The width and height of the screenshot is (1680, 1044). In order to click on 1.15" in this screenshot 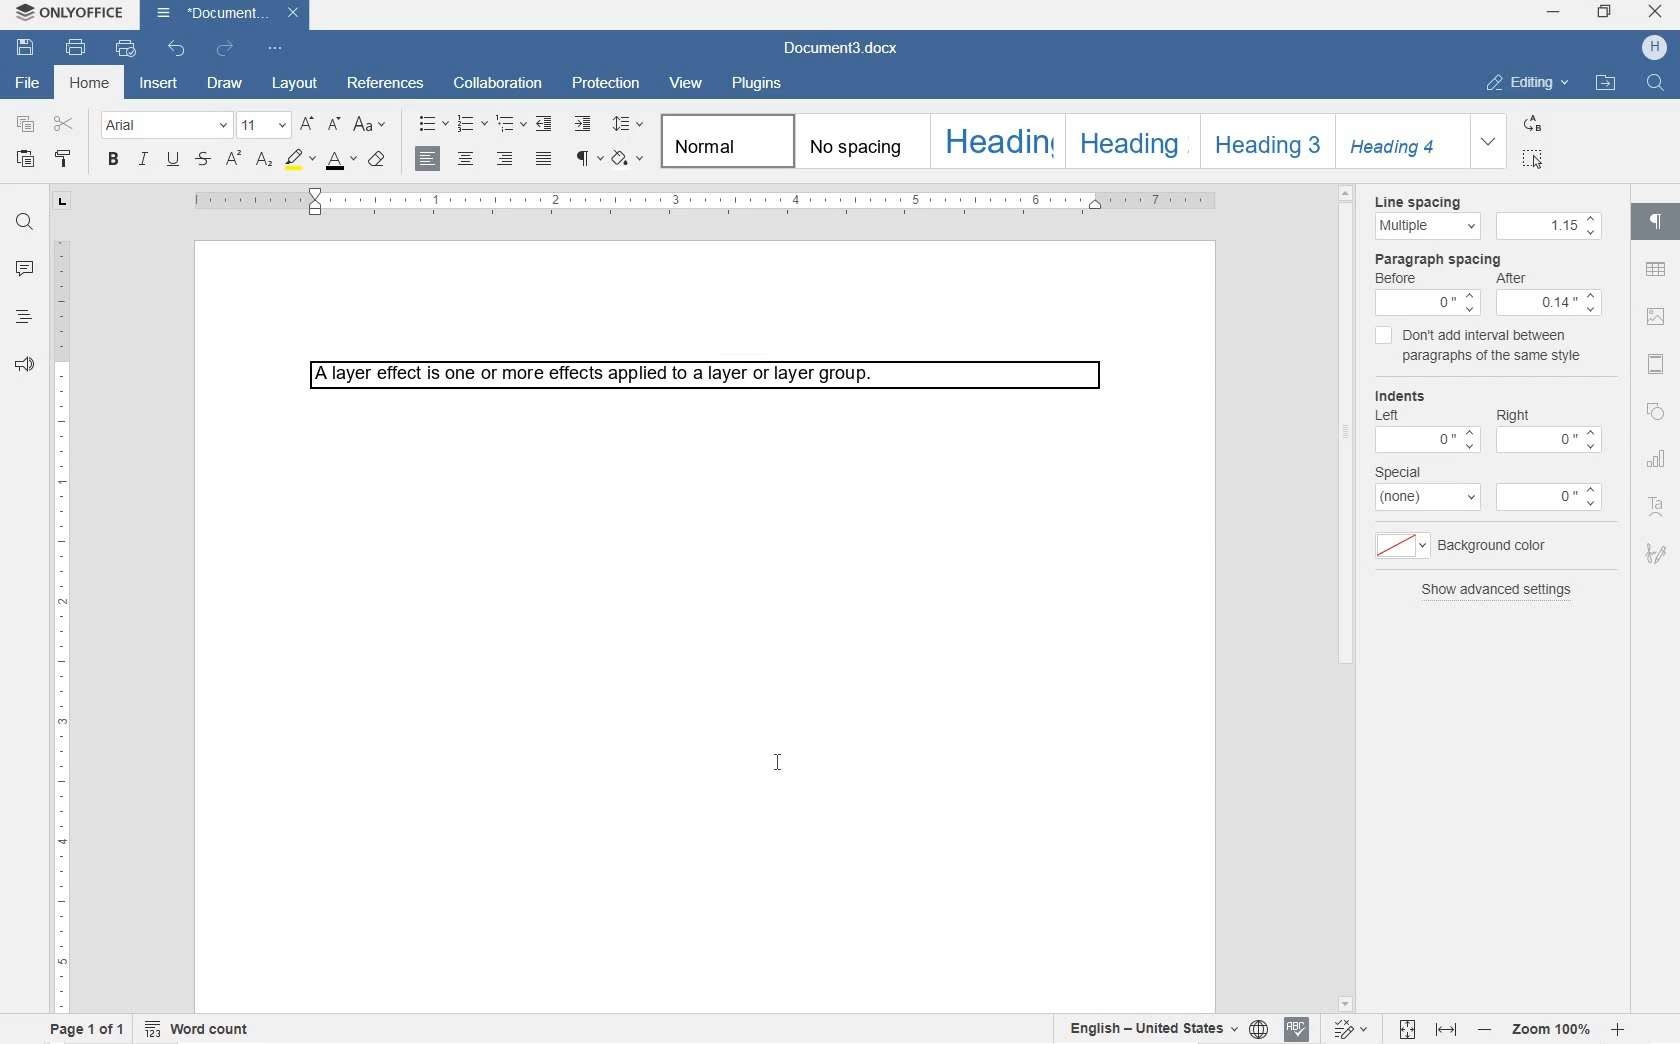, I will do `click(1550, 227)`.